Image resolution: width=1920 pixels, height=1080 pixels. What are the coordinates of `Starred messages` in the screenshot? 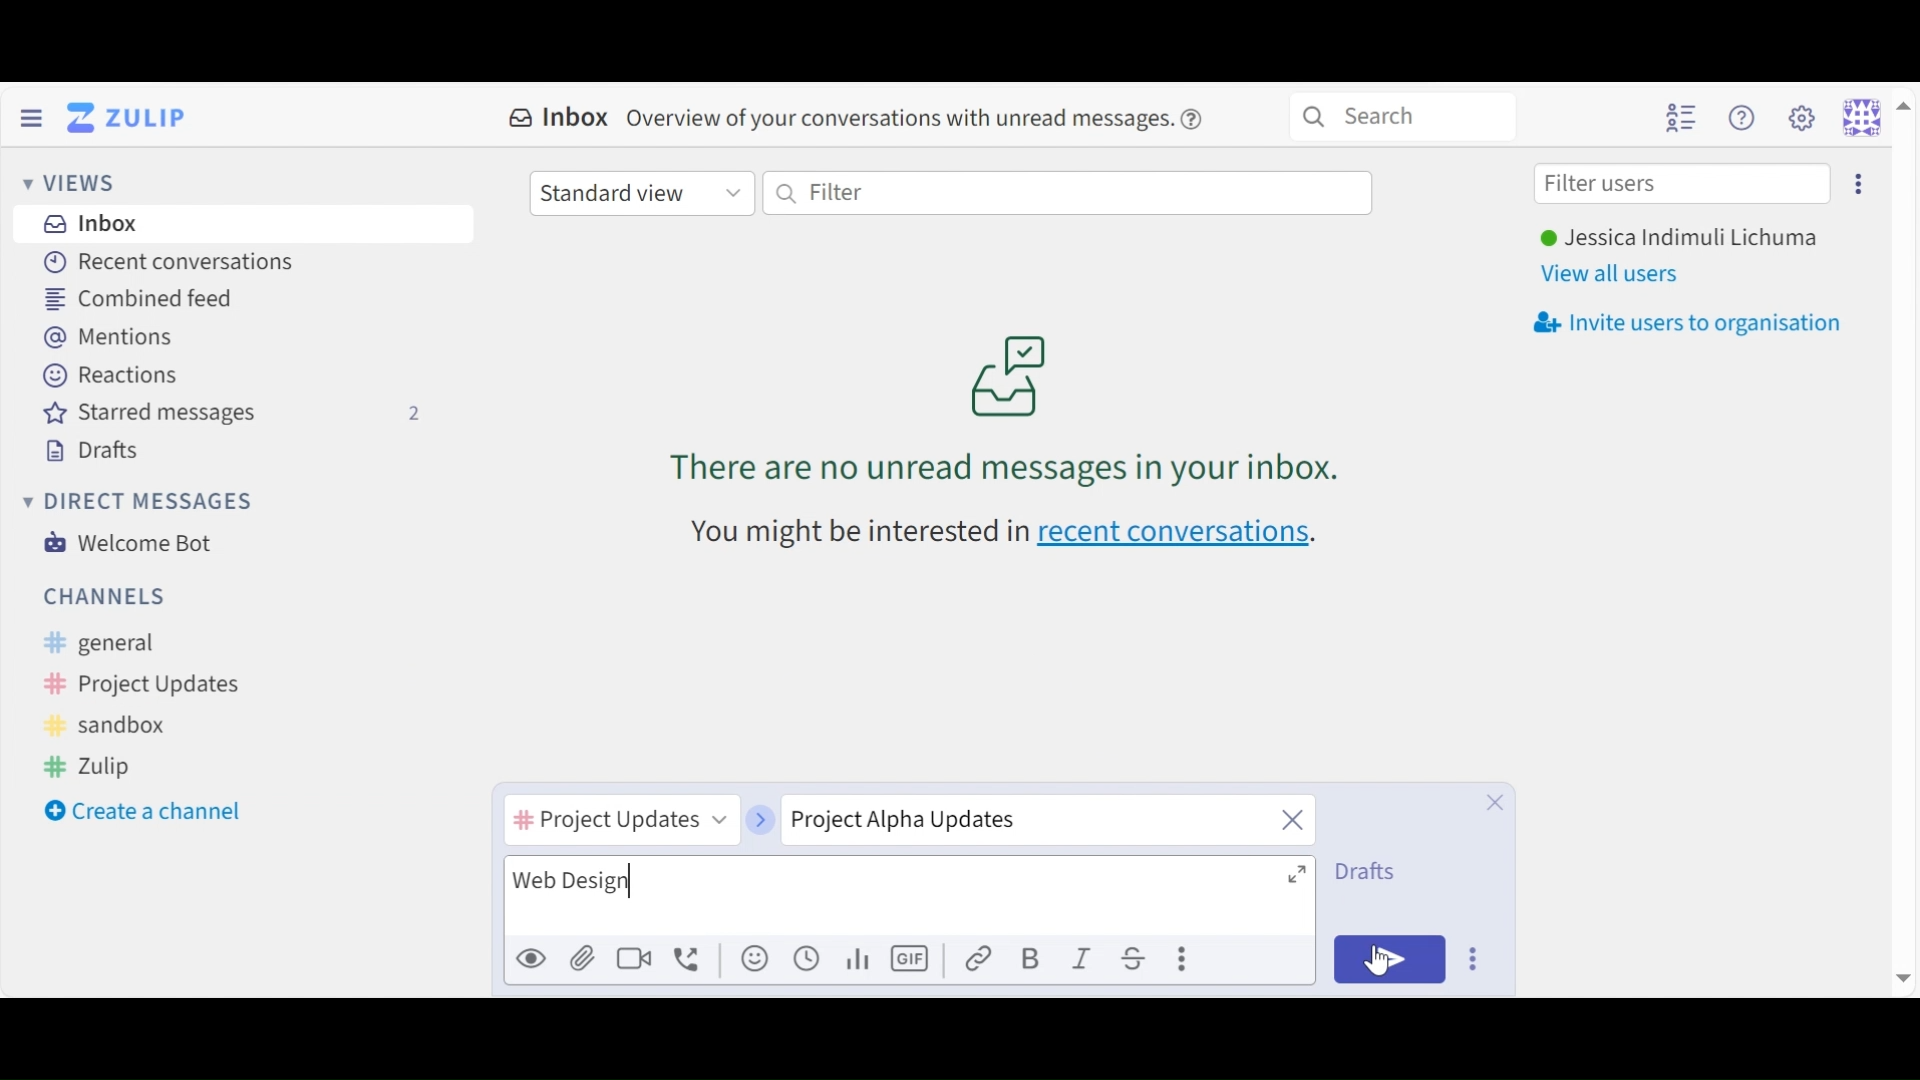 It's located at (232, 413).